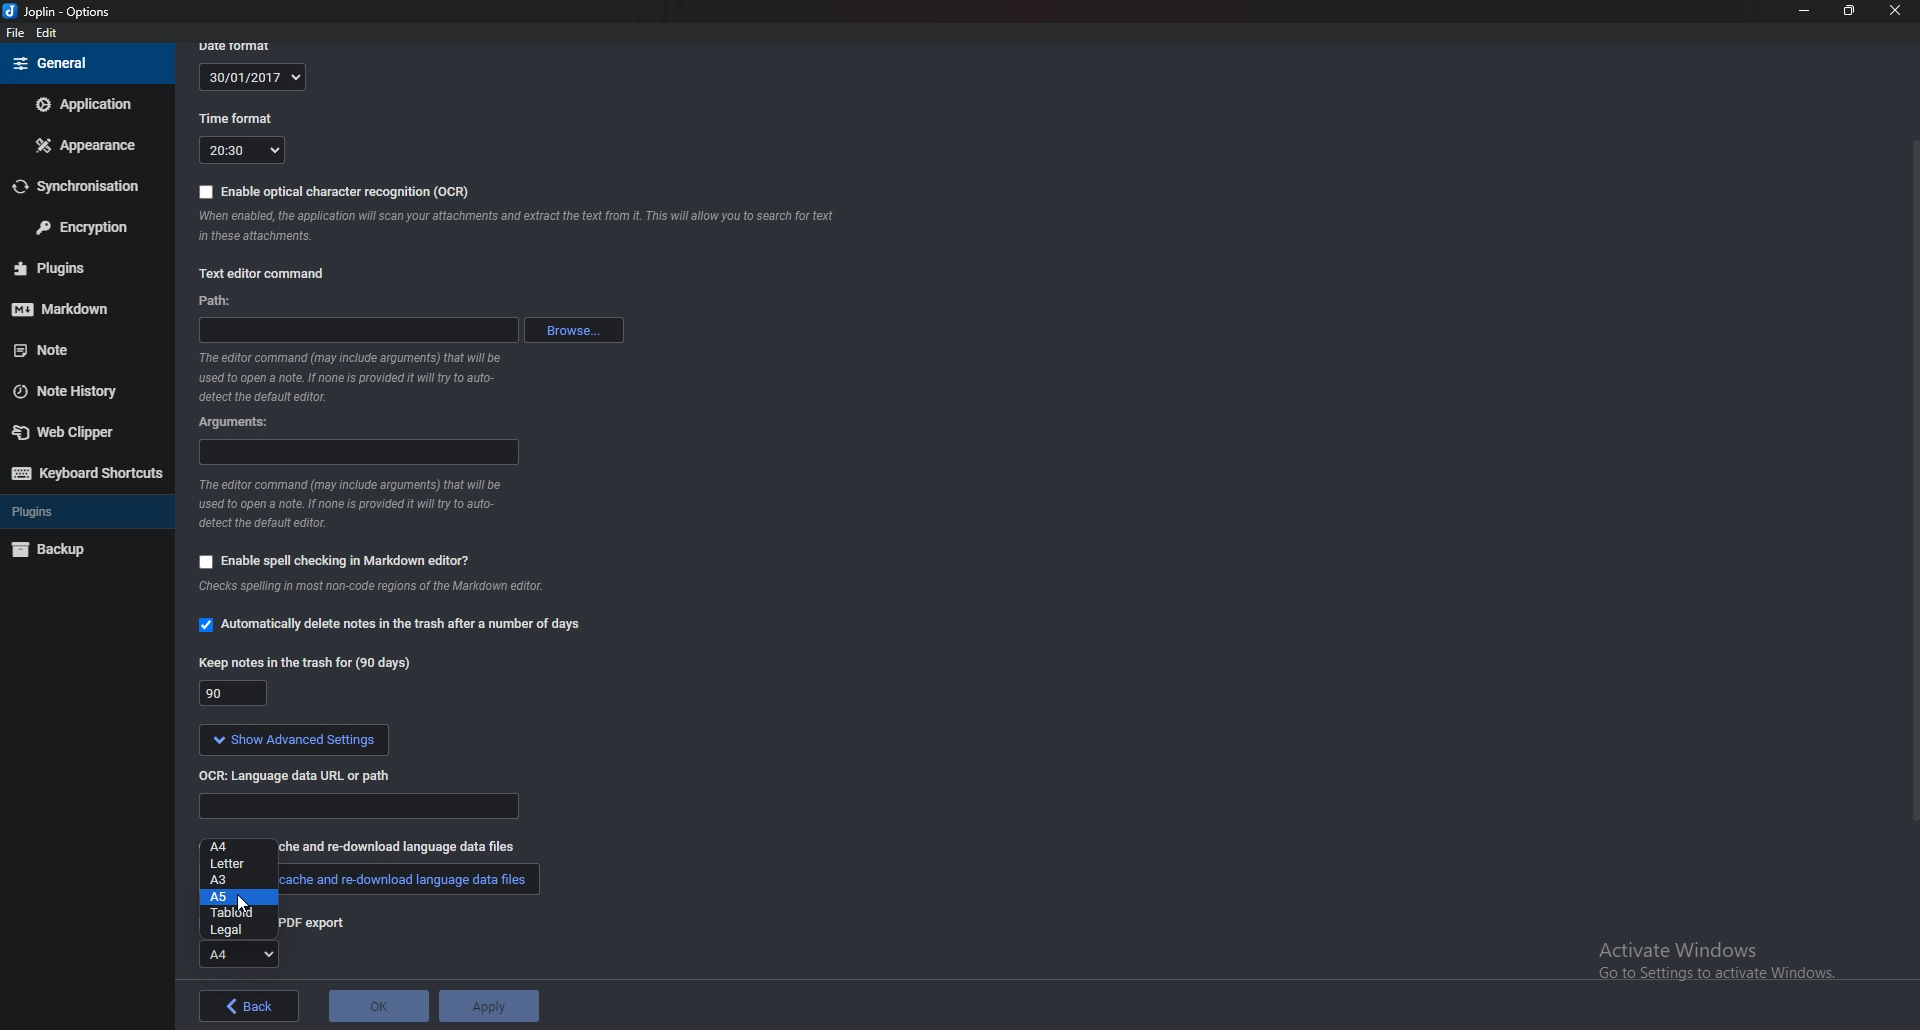  Describe the element at coordinates (1912, 481) in the screenshot. I see `Scroll bar` at that location.